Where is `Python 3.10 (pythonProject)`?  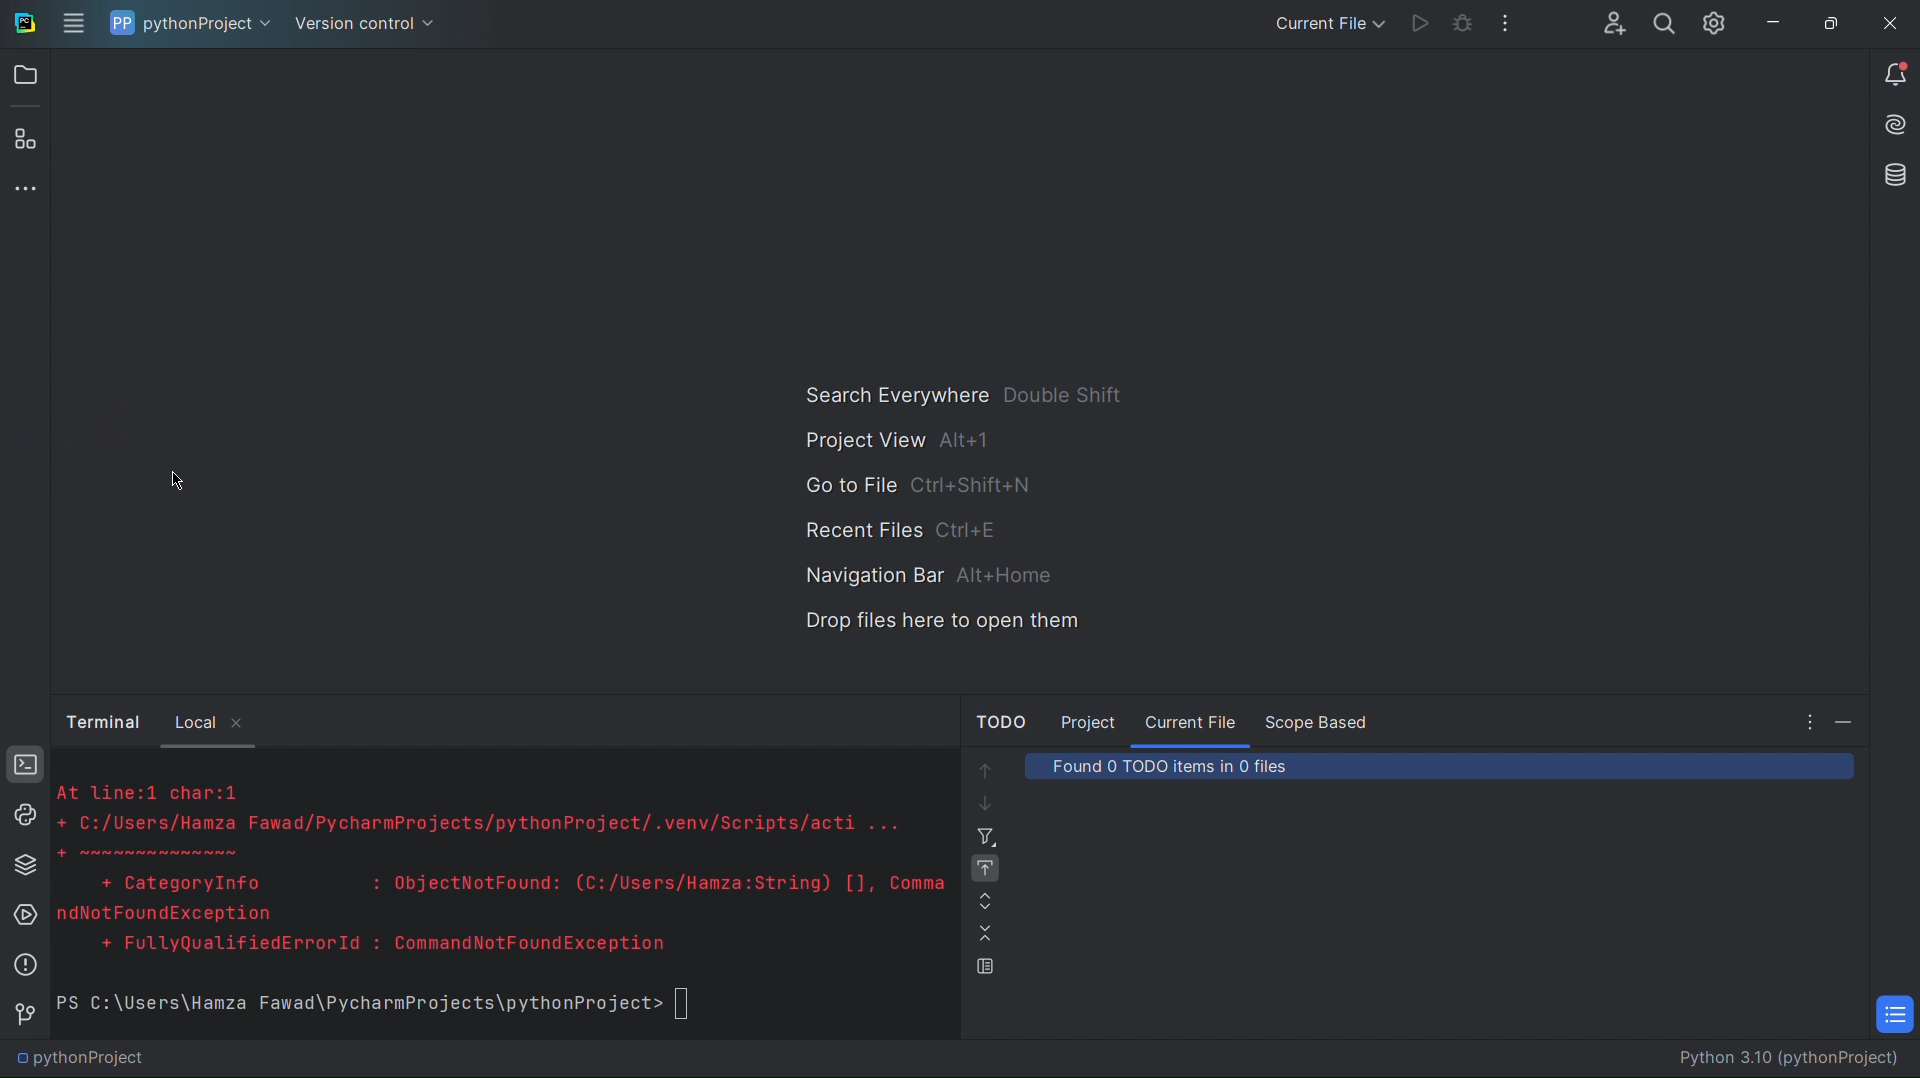 Python 3.10 (pythonProject) is located at coordinates (1775, 1059).